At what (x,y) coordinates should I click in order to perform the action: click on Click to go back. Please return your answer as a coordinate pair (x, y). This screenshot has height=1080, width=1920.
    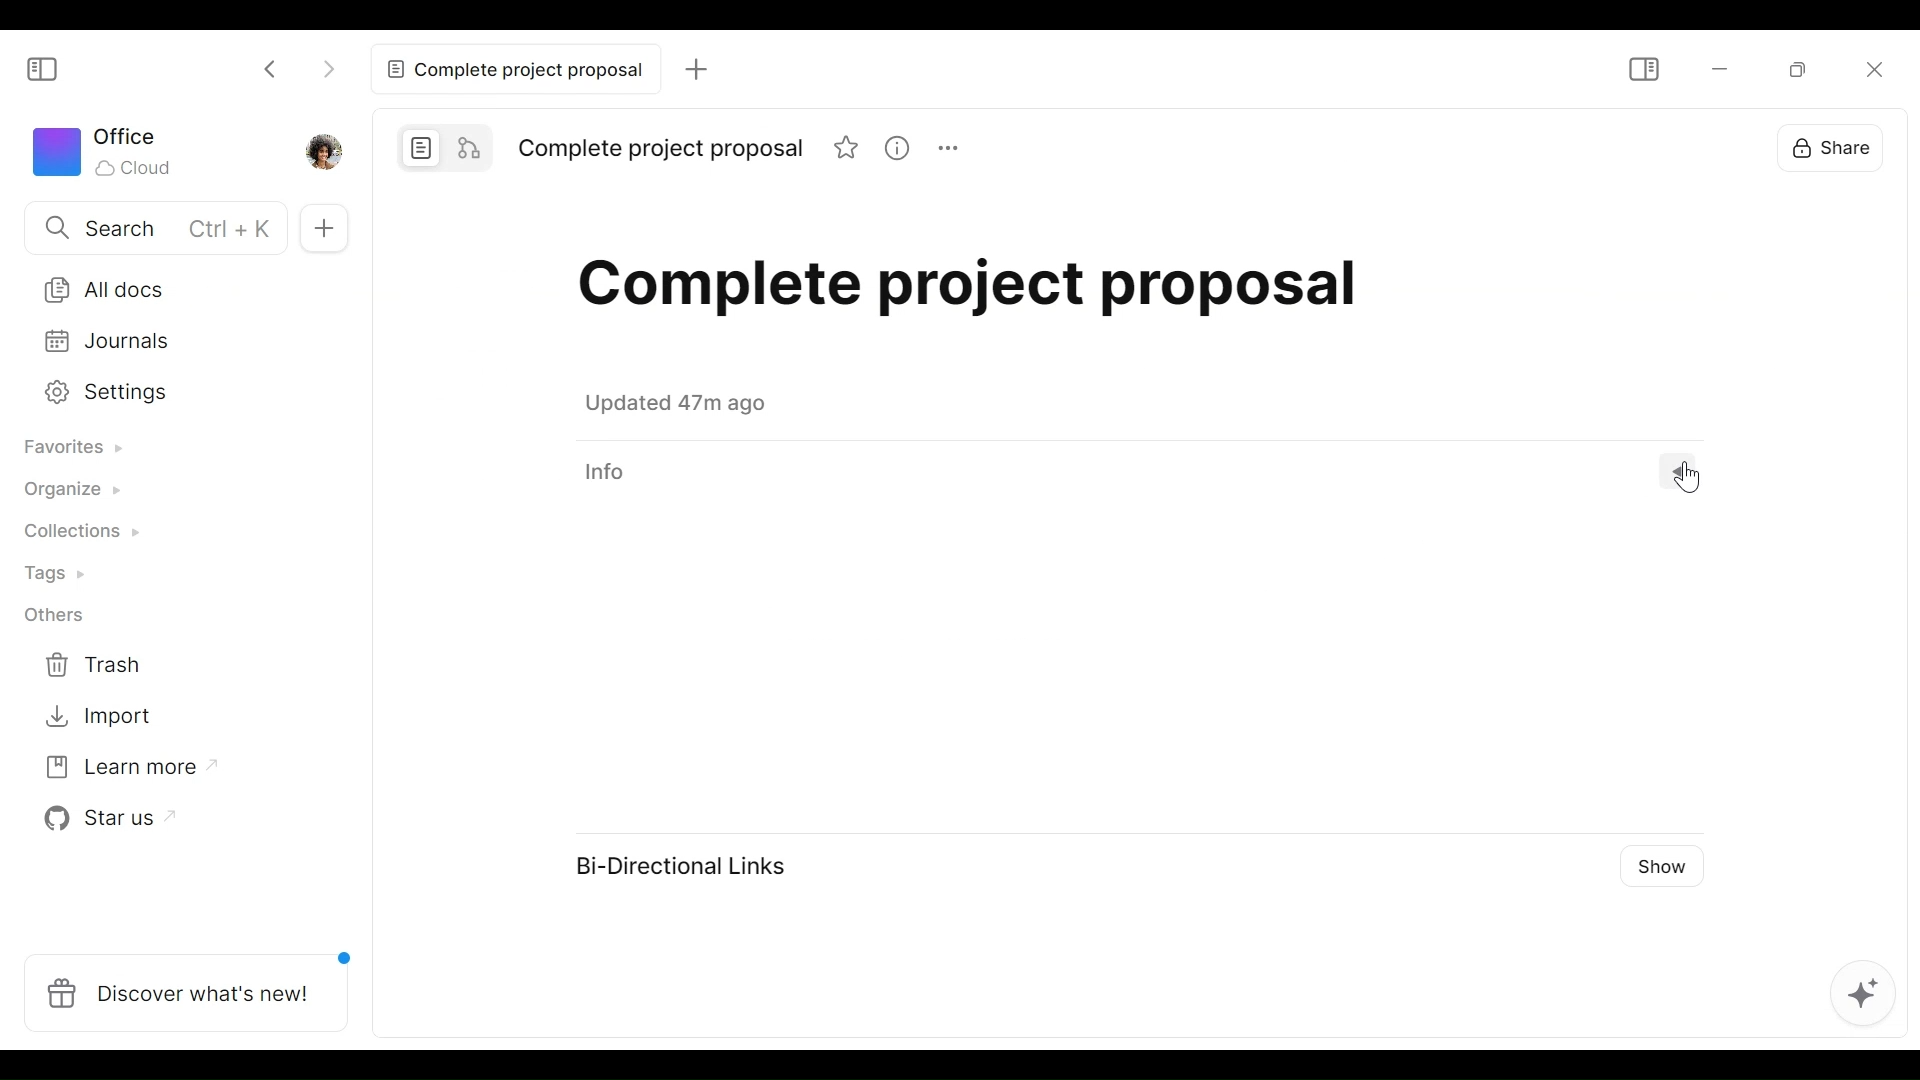
    Looking at the image, I should click on (275, 66).